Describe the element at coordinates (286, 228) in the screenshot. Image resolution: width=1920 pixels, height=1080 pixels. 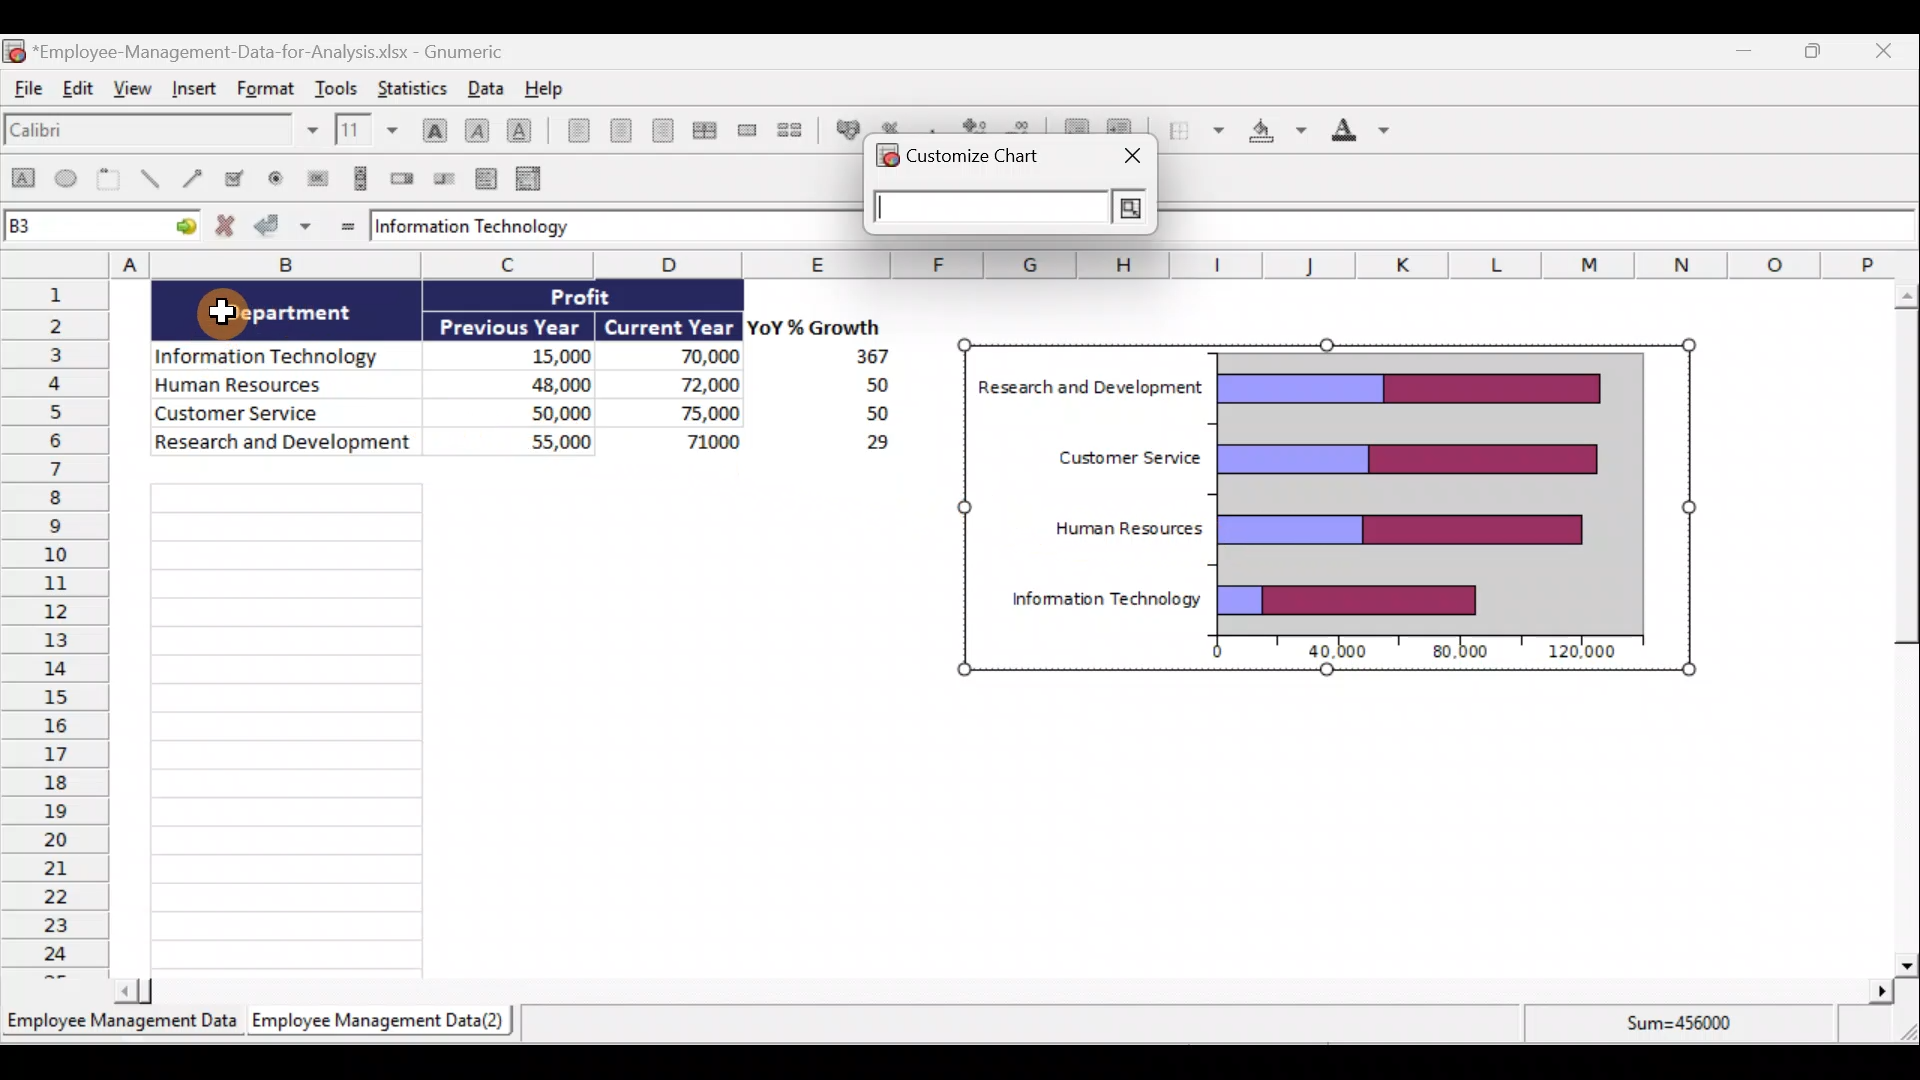
I see `Accept change` at that location.